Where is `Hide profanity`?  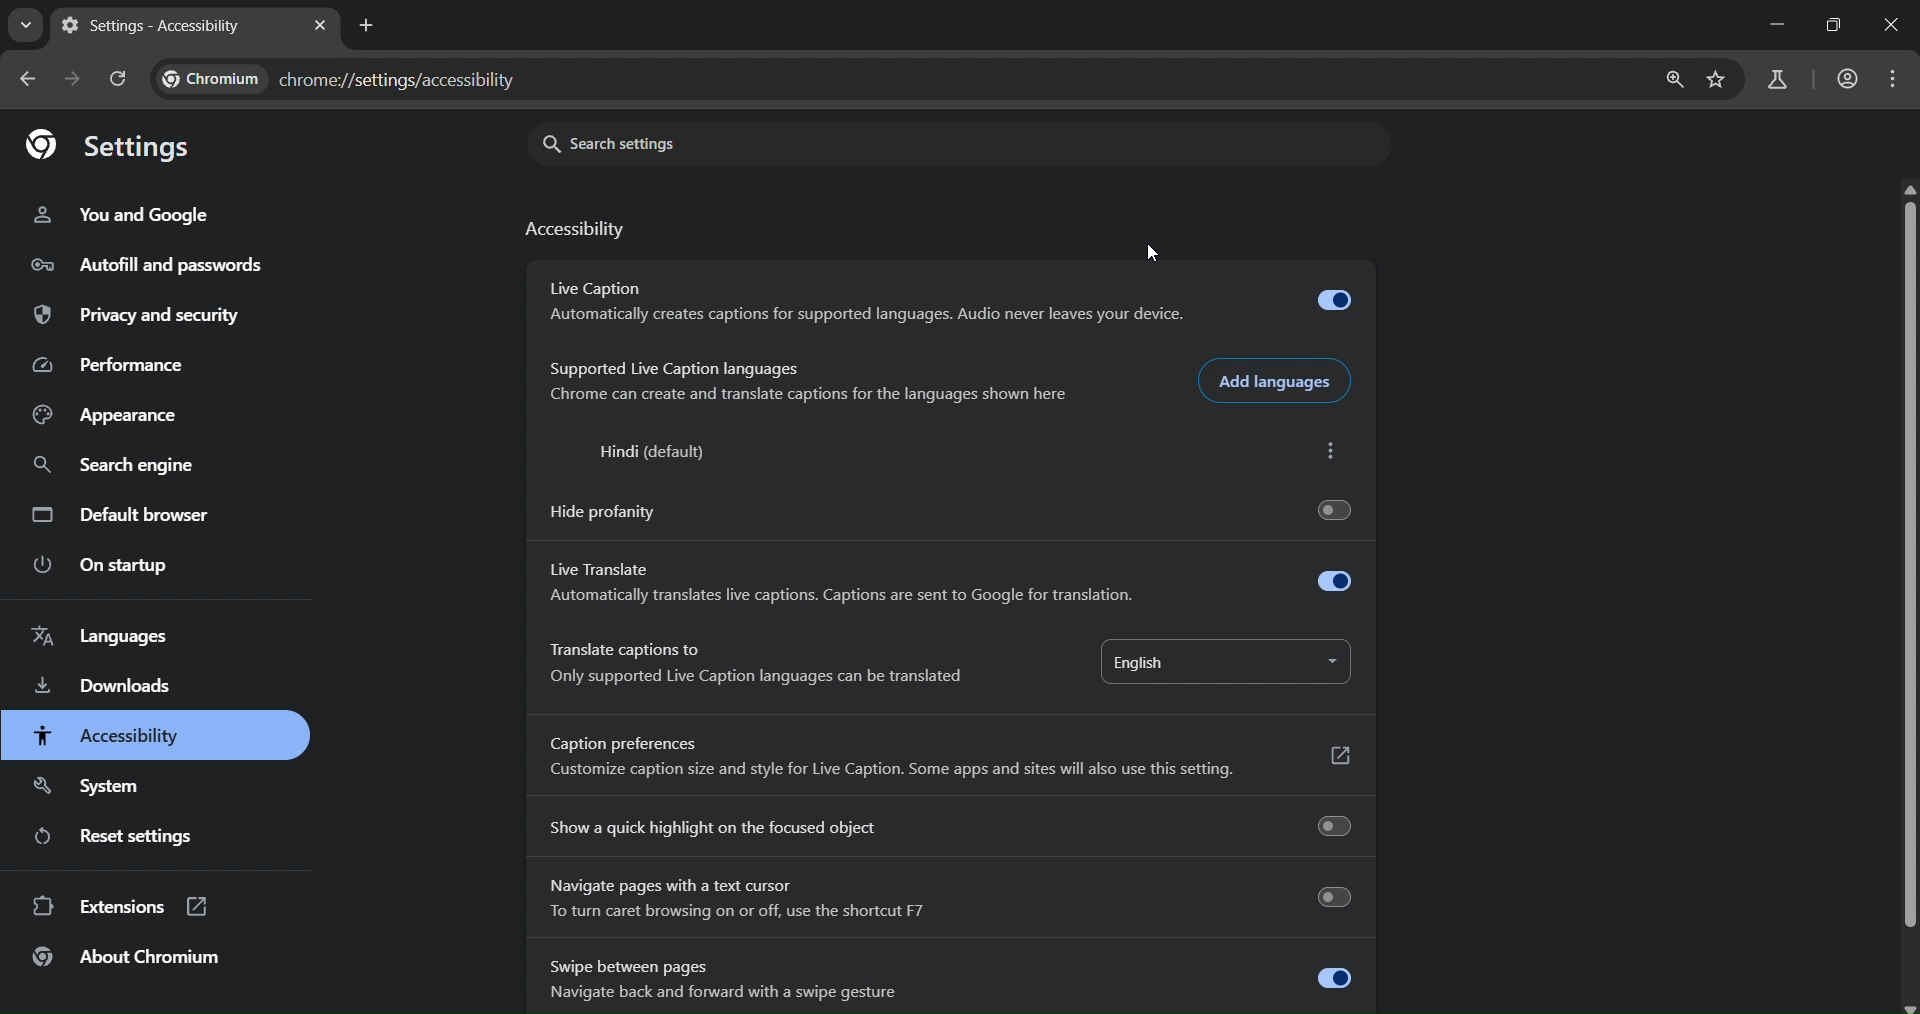
Hide profanity is located at coordinates (598, 513).